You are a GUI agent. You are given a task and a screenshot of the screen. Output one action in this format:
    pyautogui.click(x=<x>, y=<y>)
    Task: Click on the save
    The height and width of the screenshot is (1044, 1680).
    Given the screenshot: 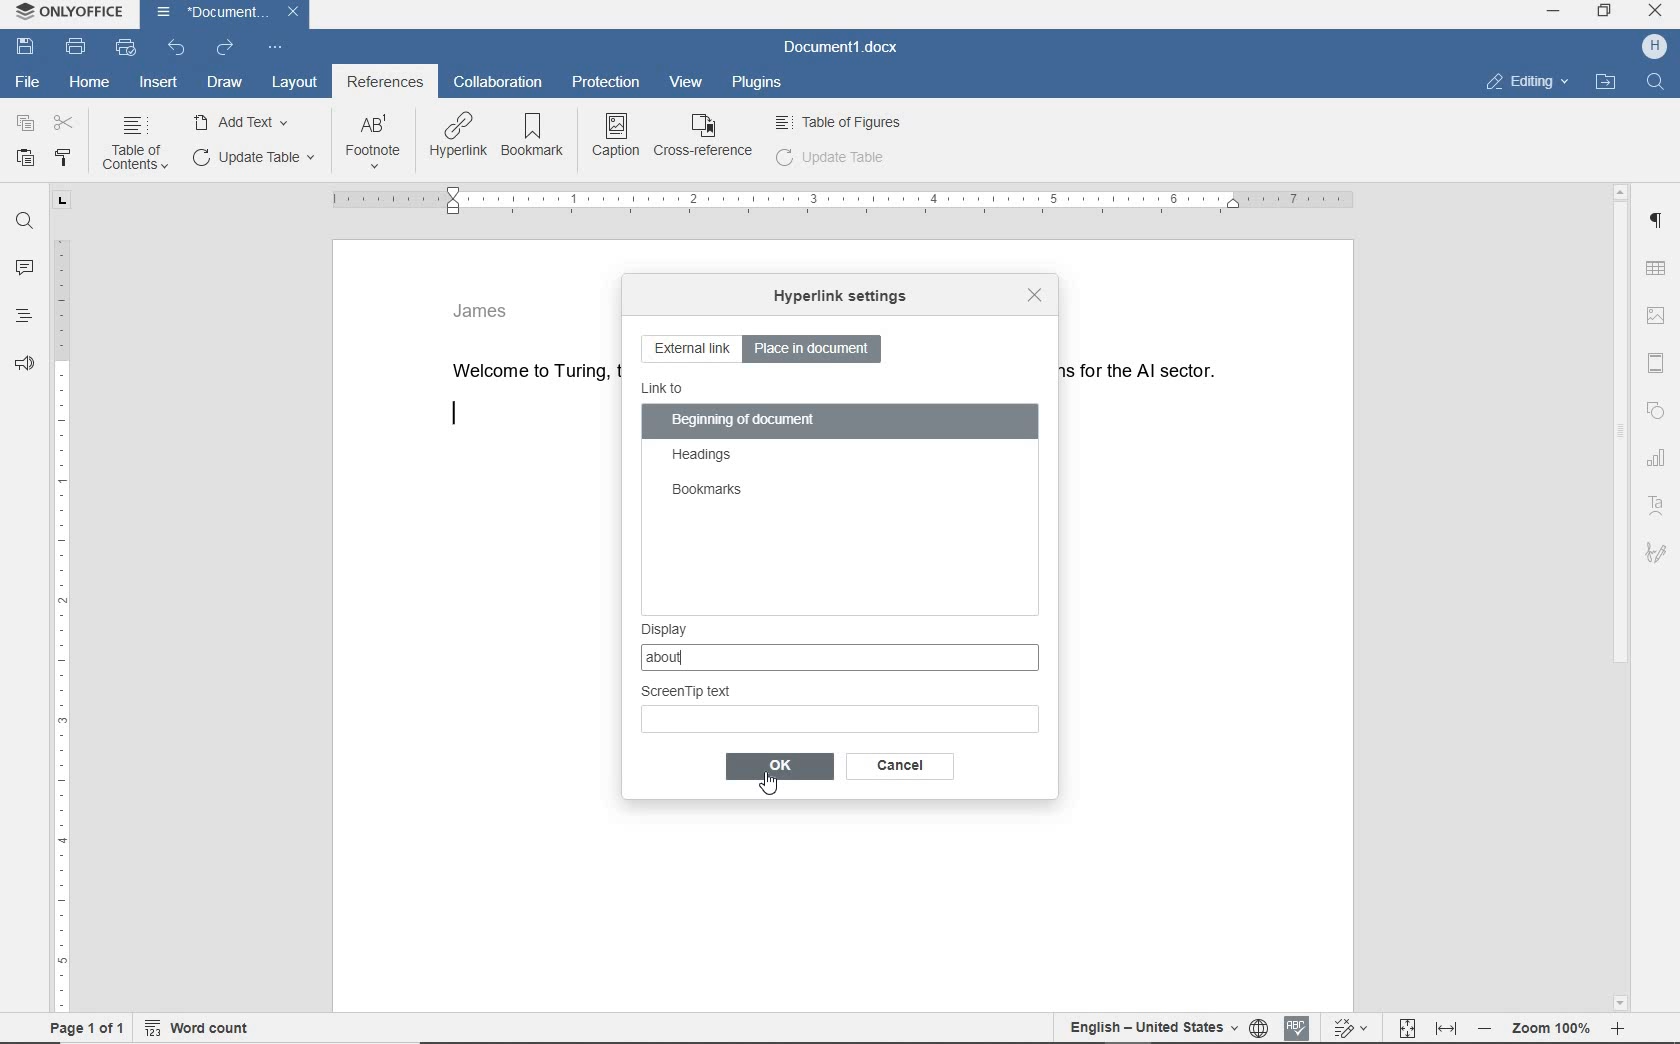 What is the action you would take?
    pyautogui.click(x=24, y=46)
    